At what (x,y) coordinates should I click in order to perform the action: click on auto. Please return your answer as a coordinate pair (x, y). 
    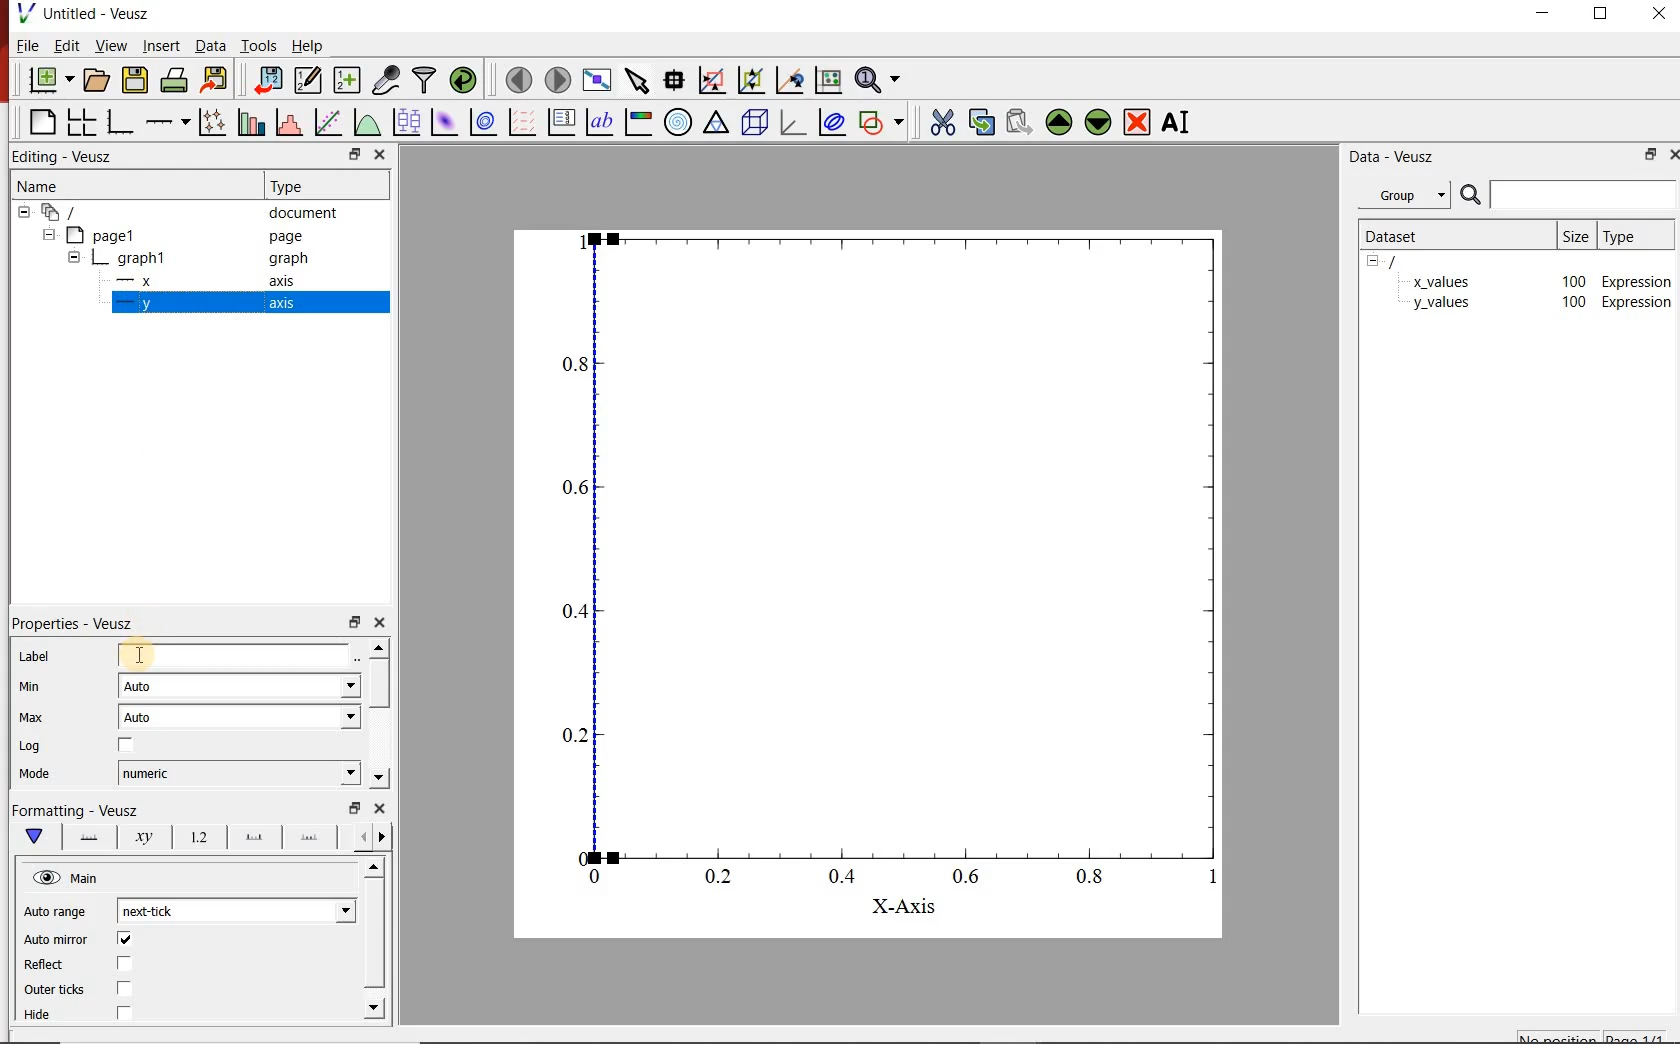
    Looking at the image, I should click on (241, 716).